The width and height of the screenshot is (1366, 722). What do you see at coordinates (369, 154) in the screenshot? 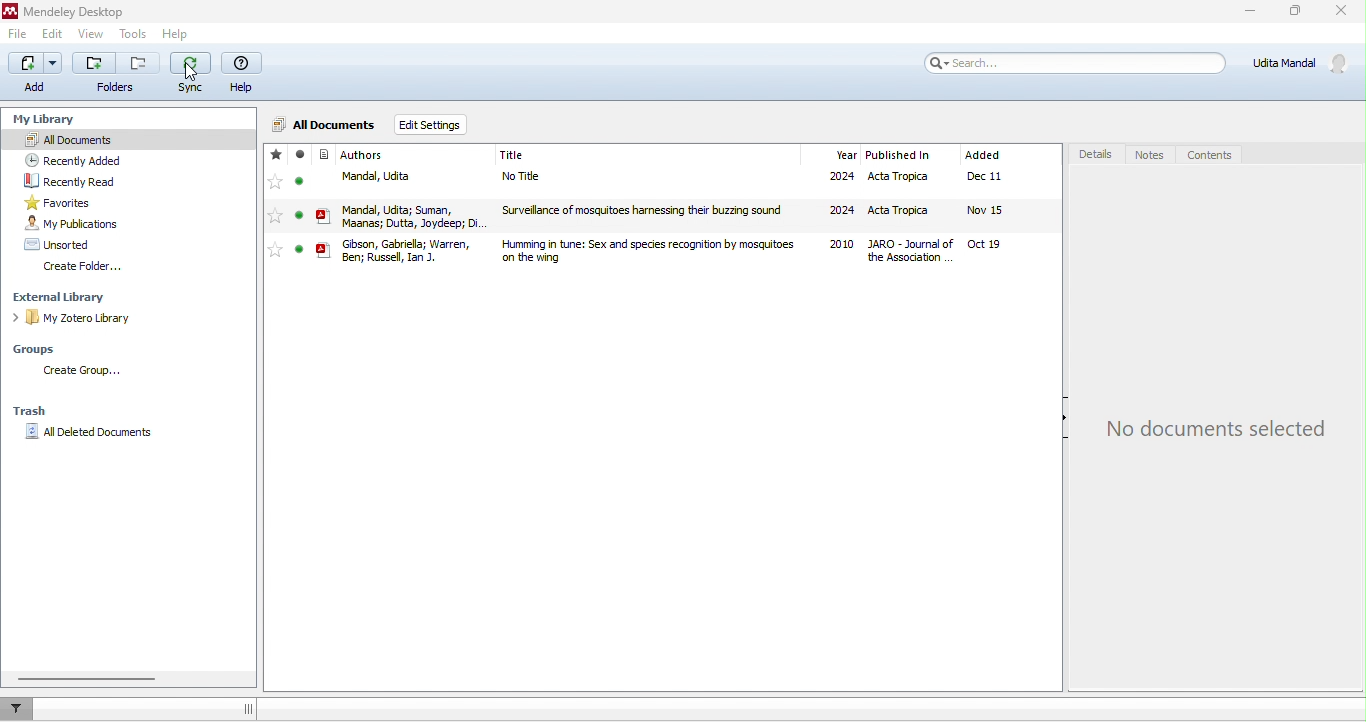
I see `journal author name` at bounding box center [369, 154].